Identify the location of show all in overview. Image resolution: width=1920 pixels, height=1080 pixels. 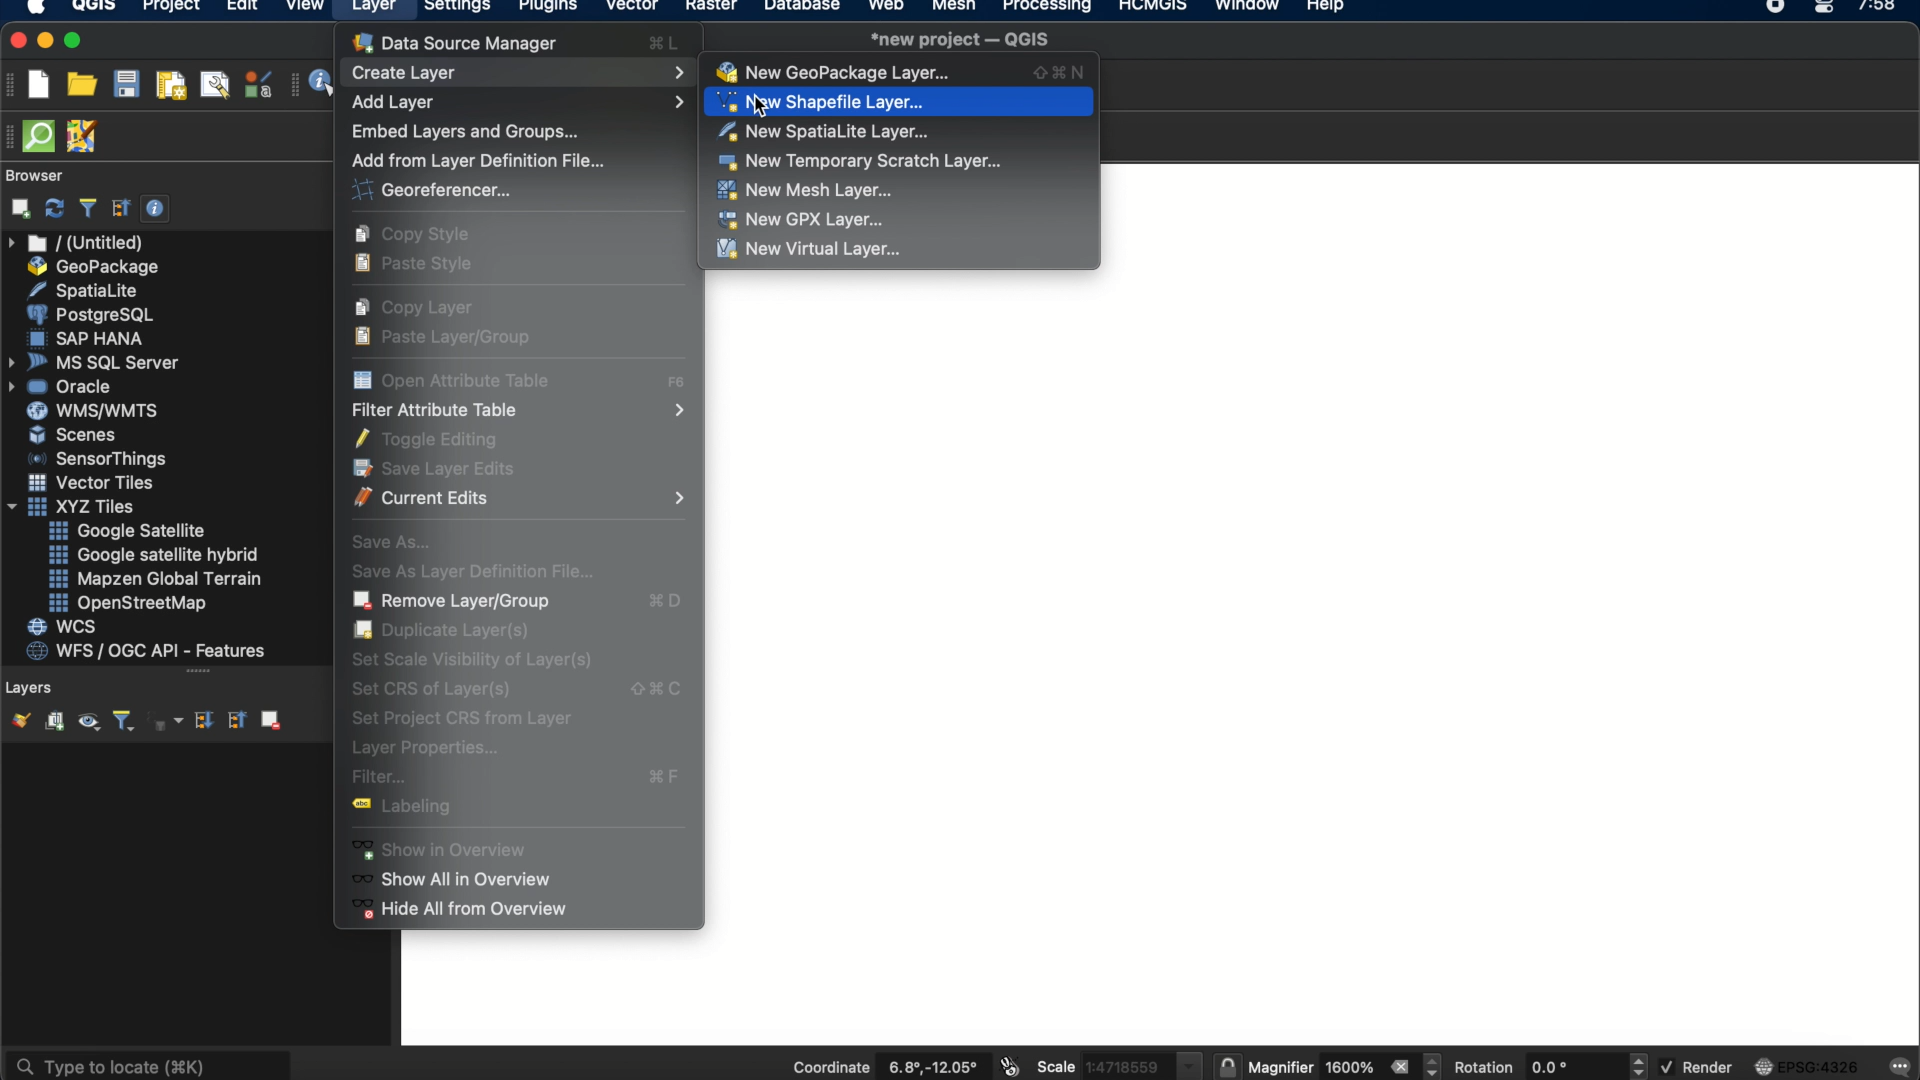
(459, 878).